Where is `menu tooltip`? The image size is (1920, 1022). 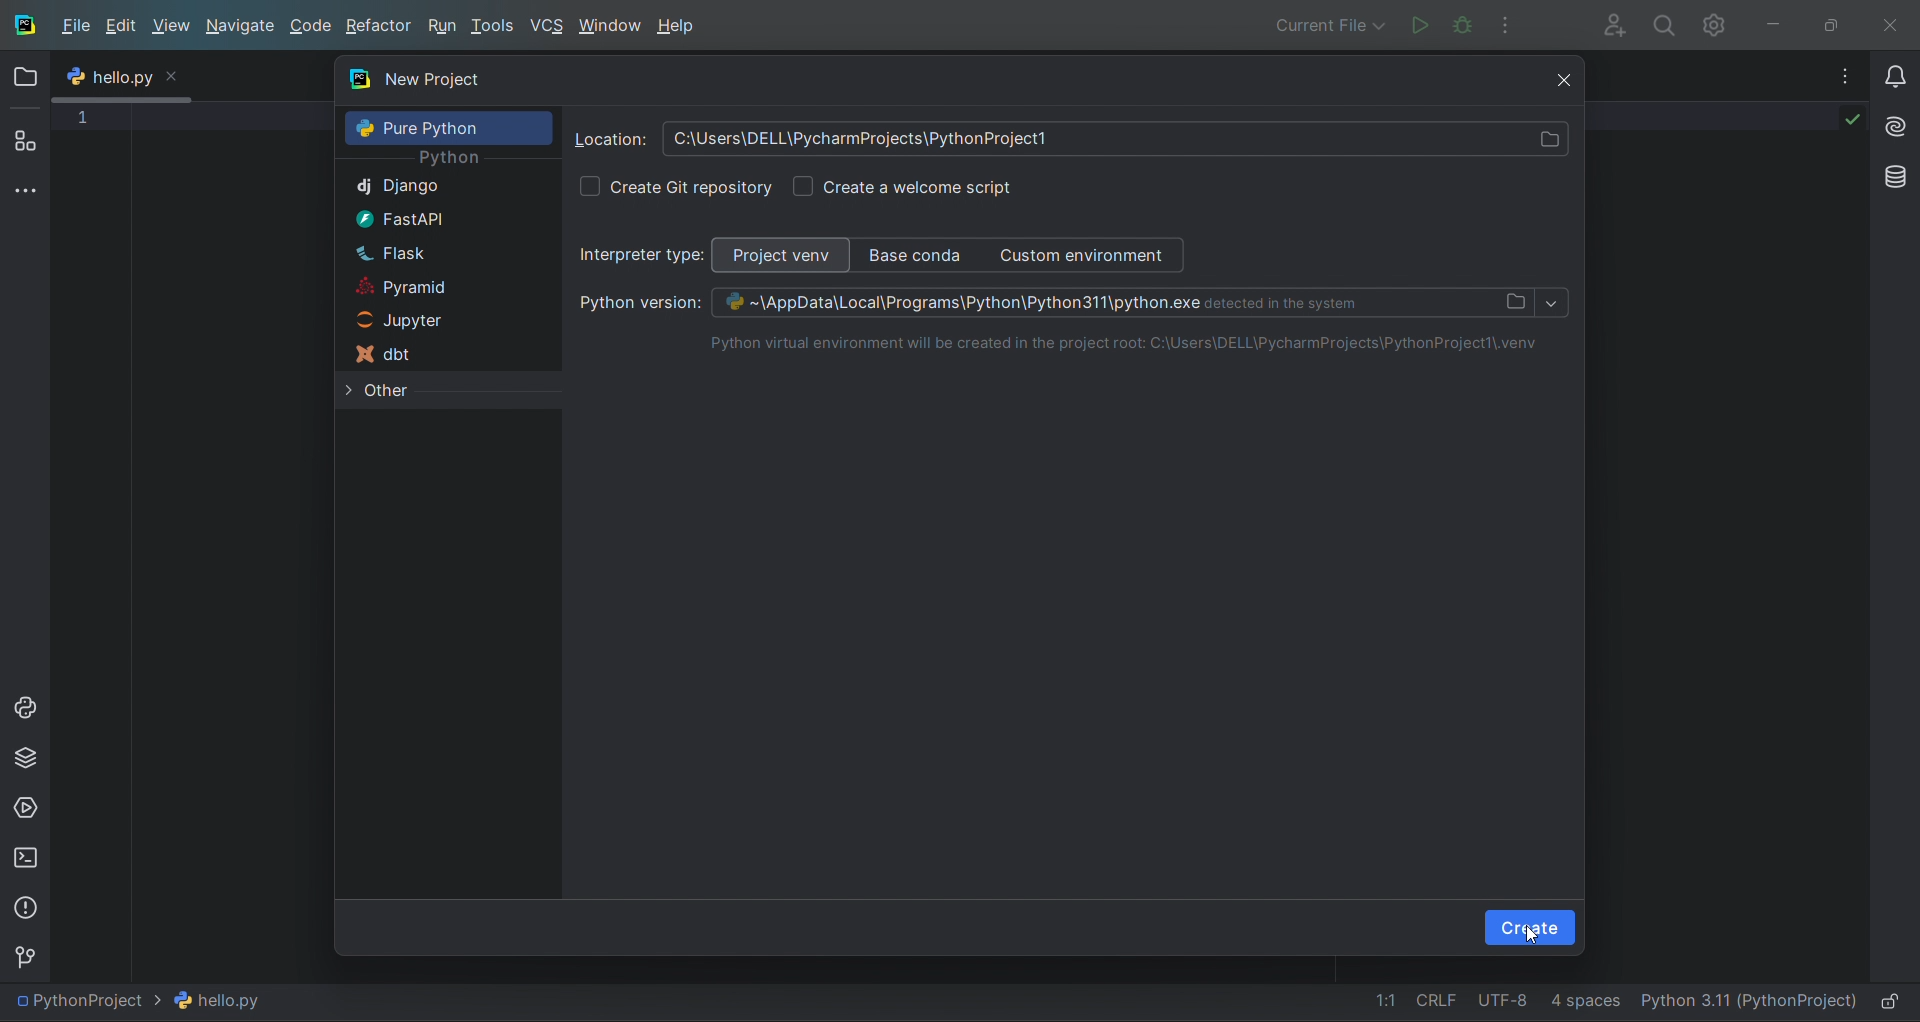 menu tooltip is located at coordinates (136, 76).